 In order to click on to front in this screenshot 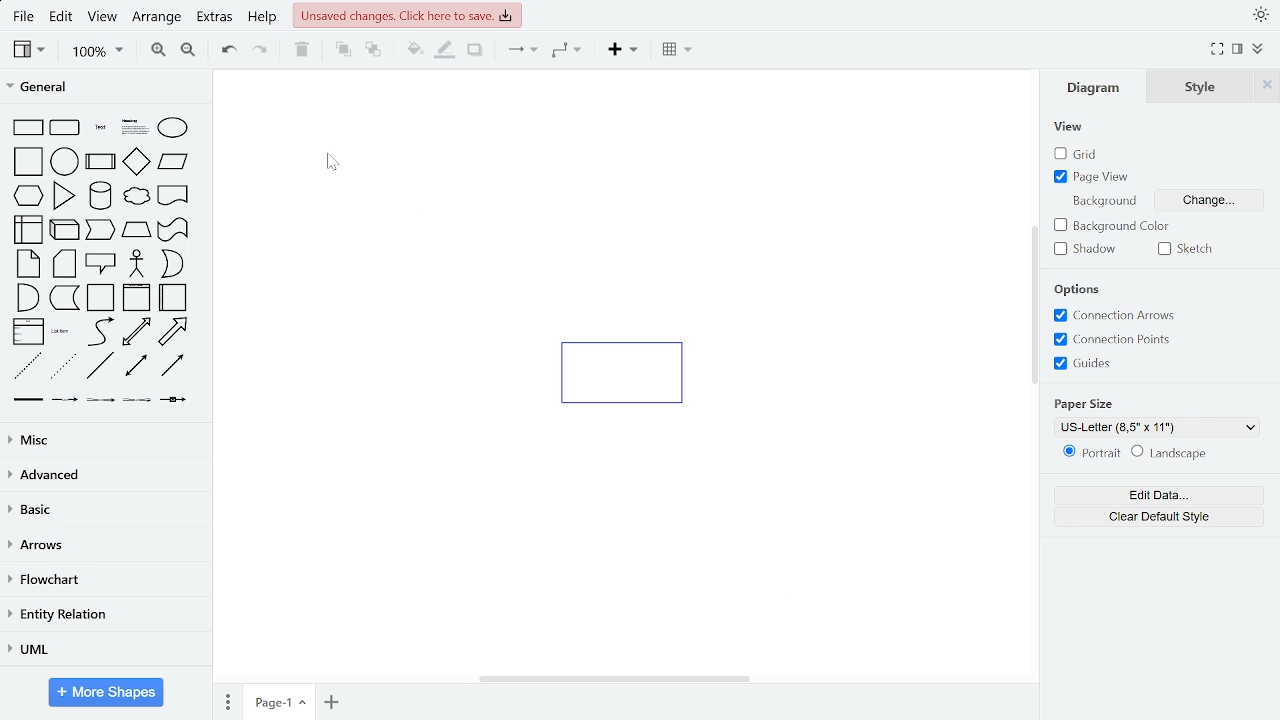, I will do `click(342, 51)`.